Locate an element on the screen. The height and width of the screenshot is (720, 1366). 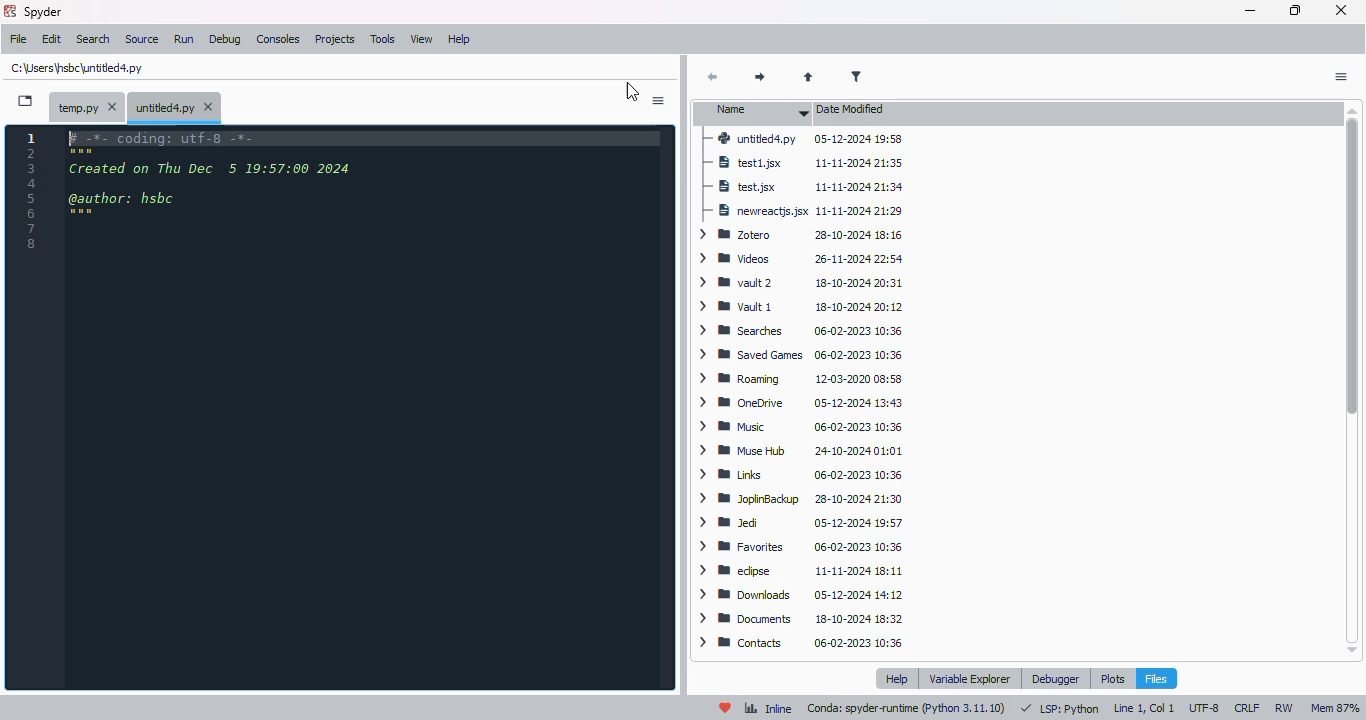
line numbers is located at coordinates (33, 192).